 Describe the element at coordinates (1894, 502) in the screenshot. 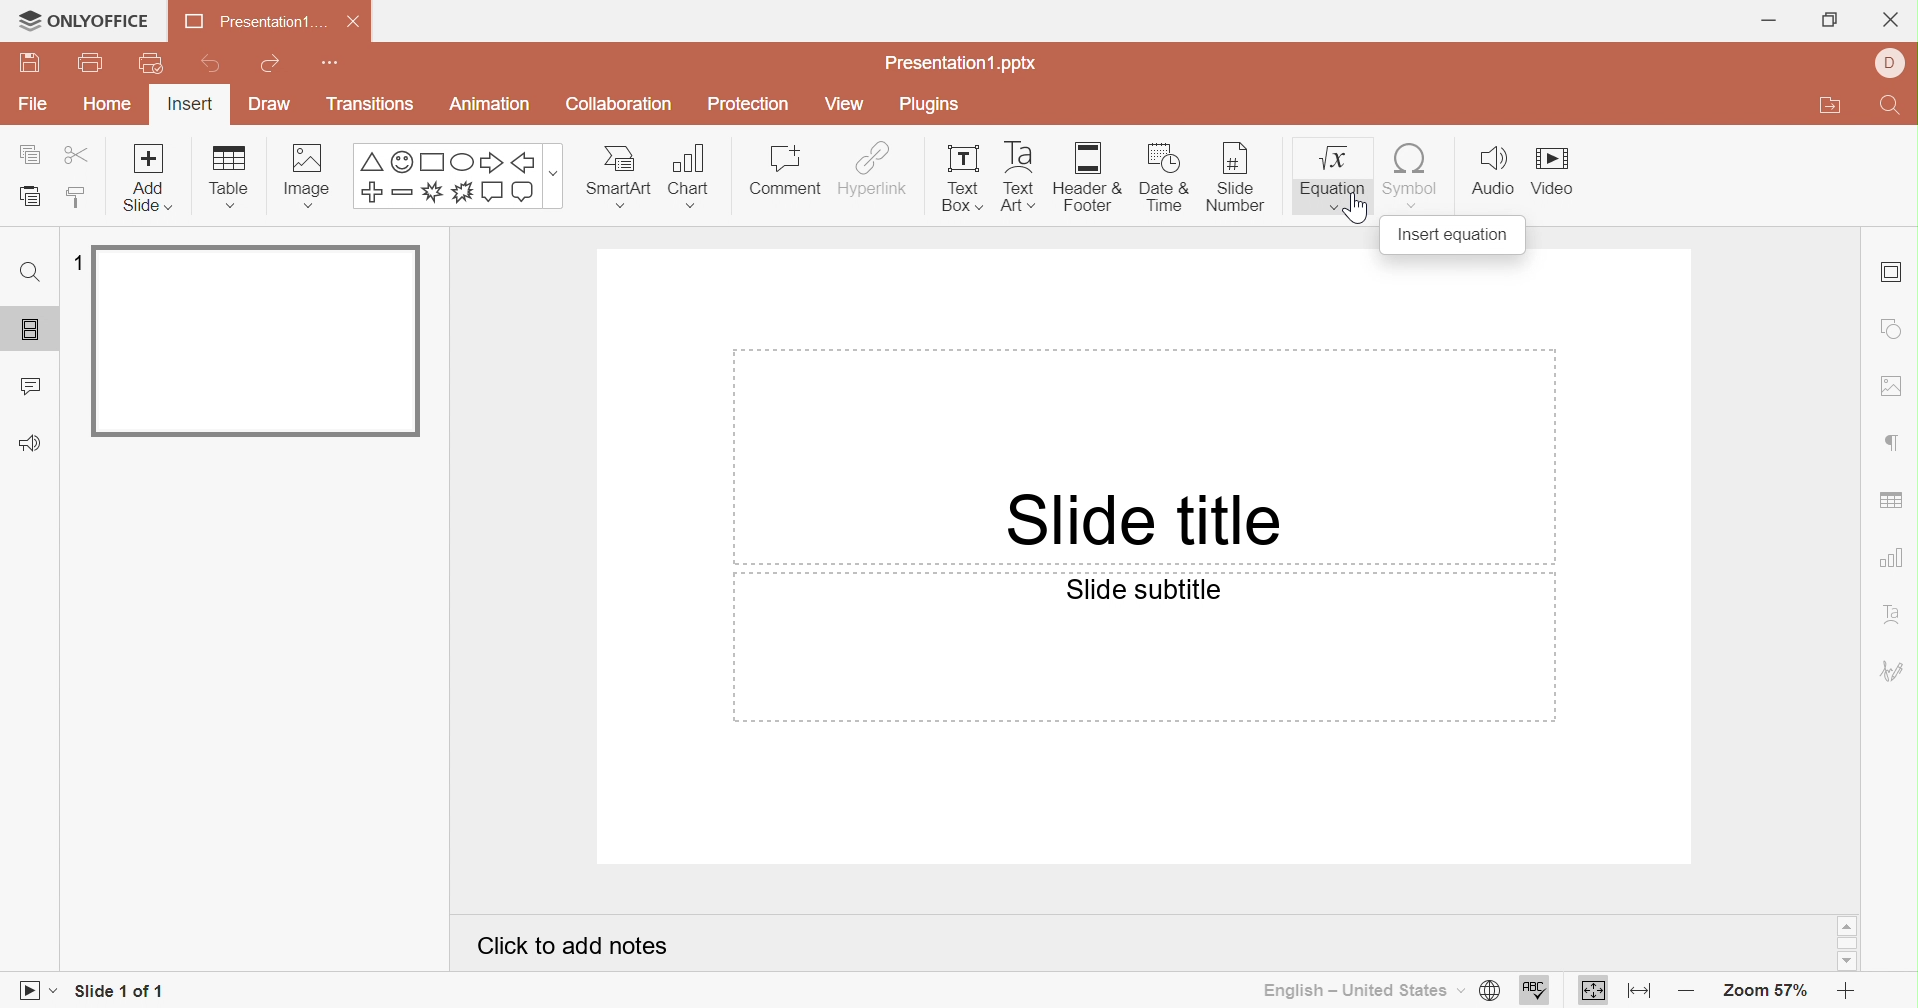

I see `table settings` at that location.